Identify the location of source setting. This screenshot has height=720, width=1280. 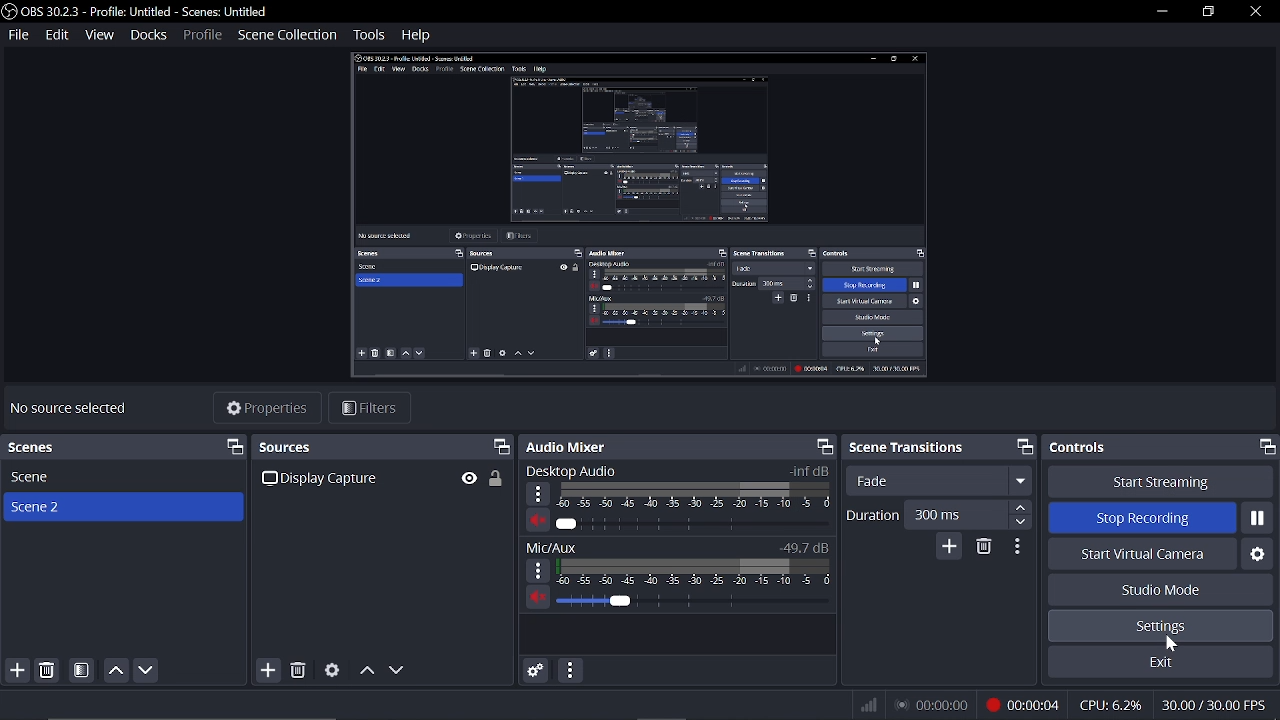
(332, 669).